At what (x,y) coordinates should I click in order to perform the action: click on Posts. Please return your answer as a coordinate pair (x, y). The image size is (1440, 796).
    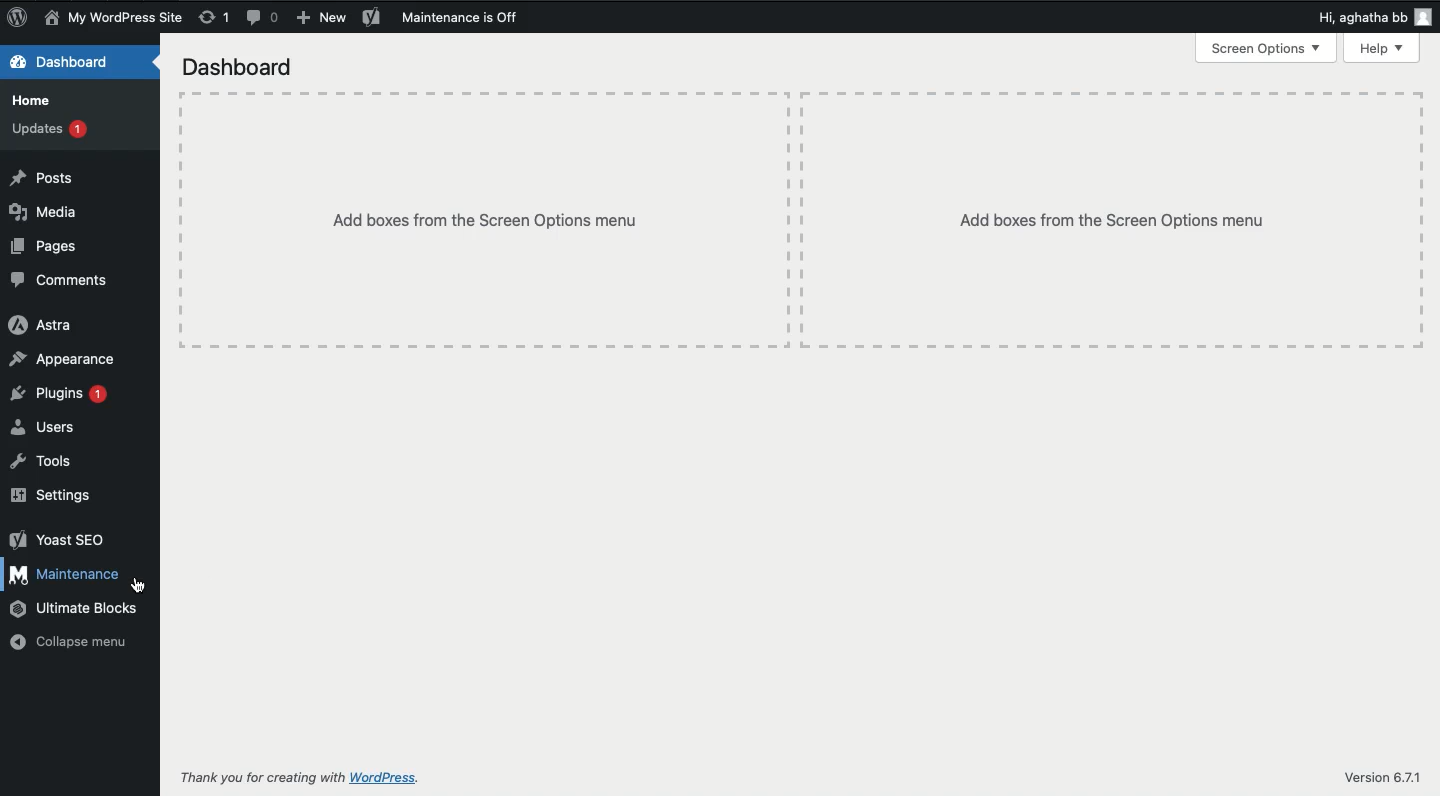
    Looking at the image, I should click on (42, 179).